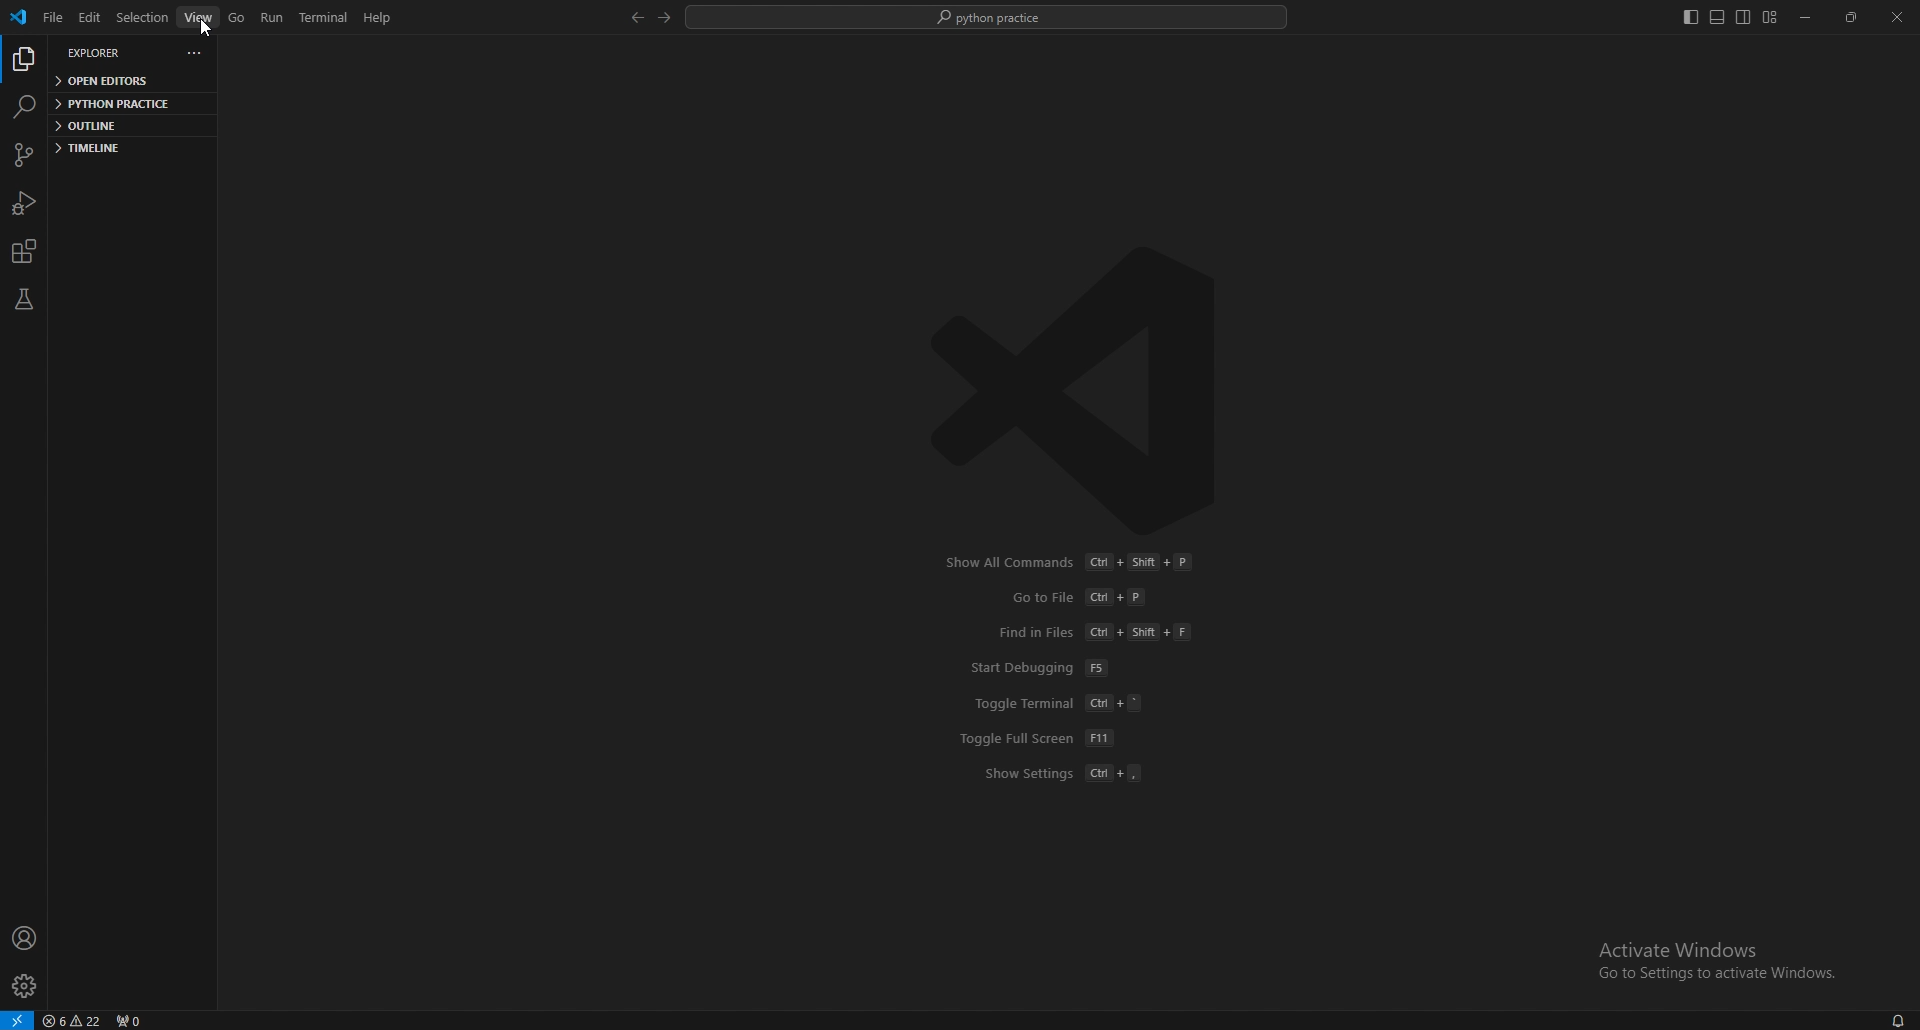  I want to click on forward, so click(664, 17).